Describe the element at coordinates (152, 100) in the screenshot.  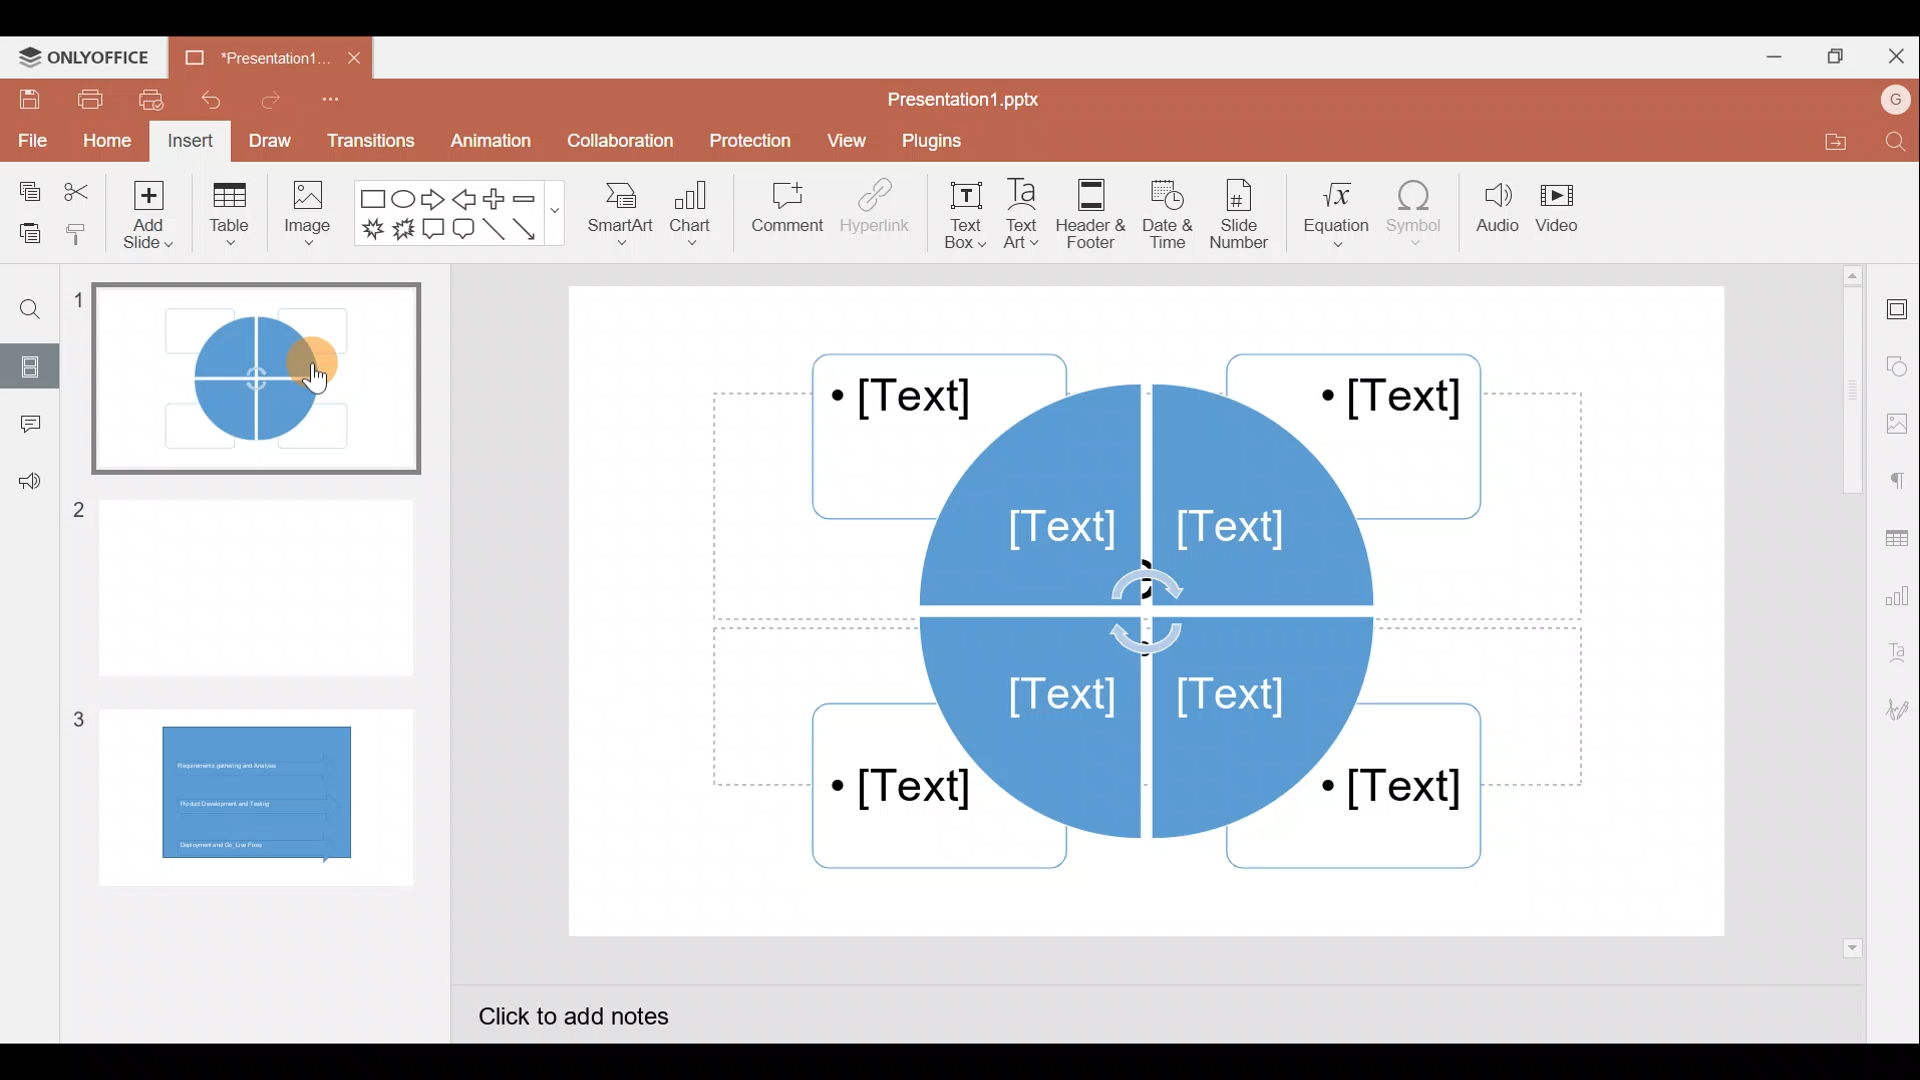
I see `Quick print` at that location.